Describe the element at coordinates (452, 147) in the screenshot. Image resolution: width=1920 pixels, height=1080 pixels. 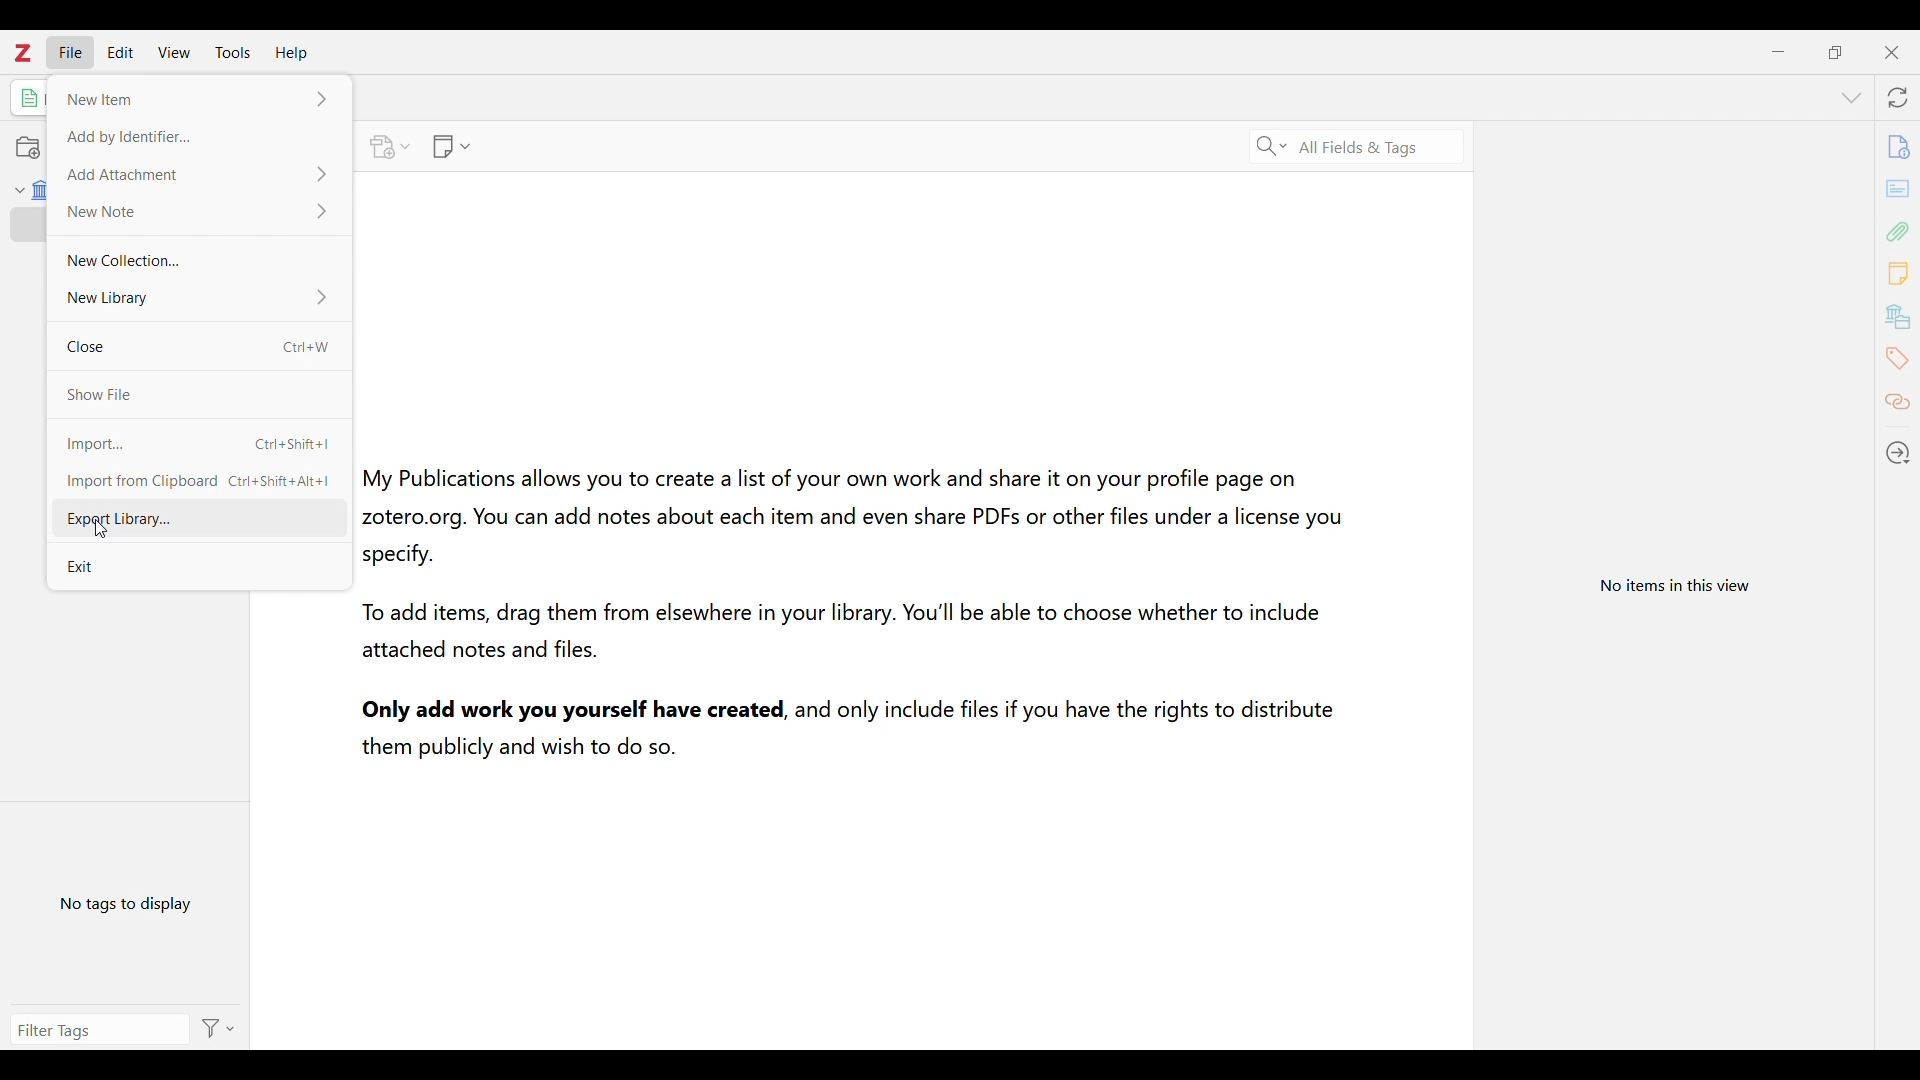
I see `Options to add new note` at that location.